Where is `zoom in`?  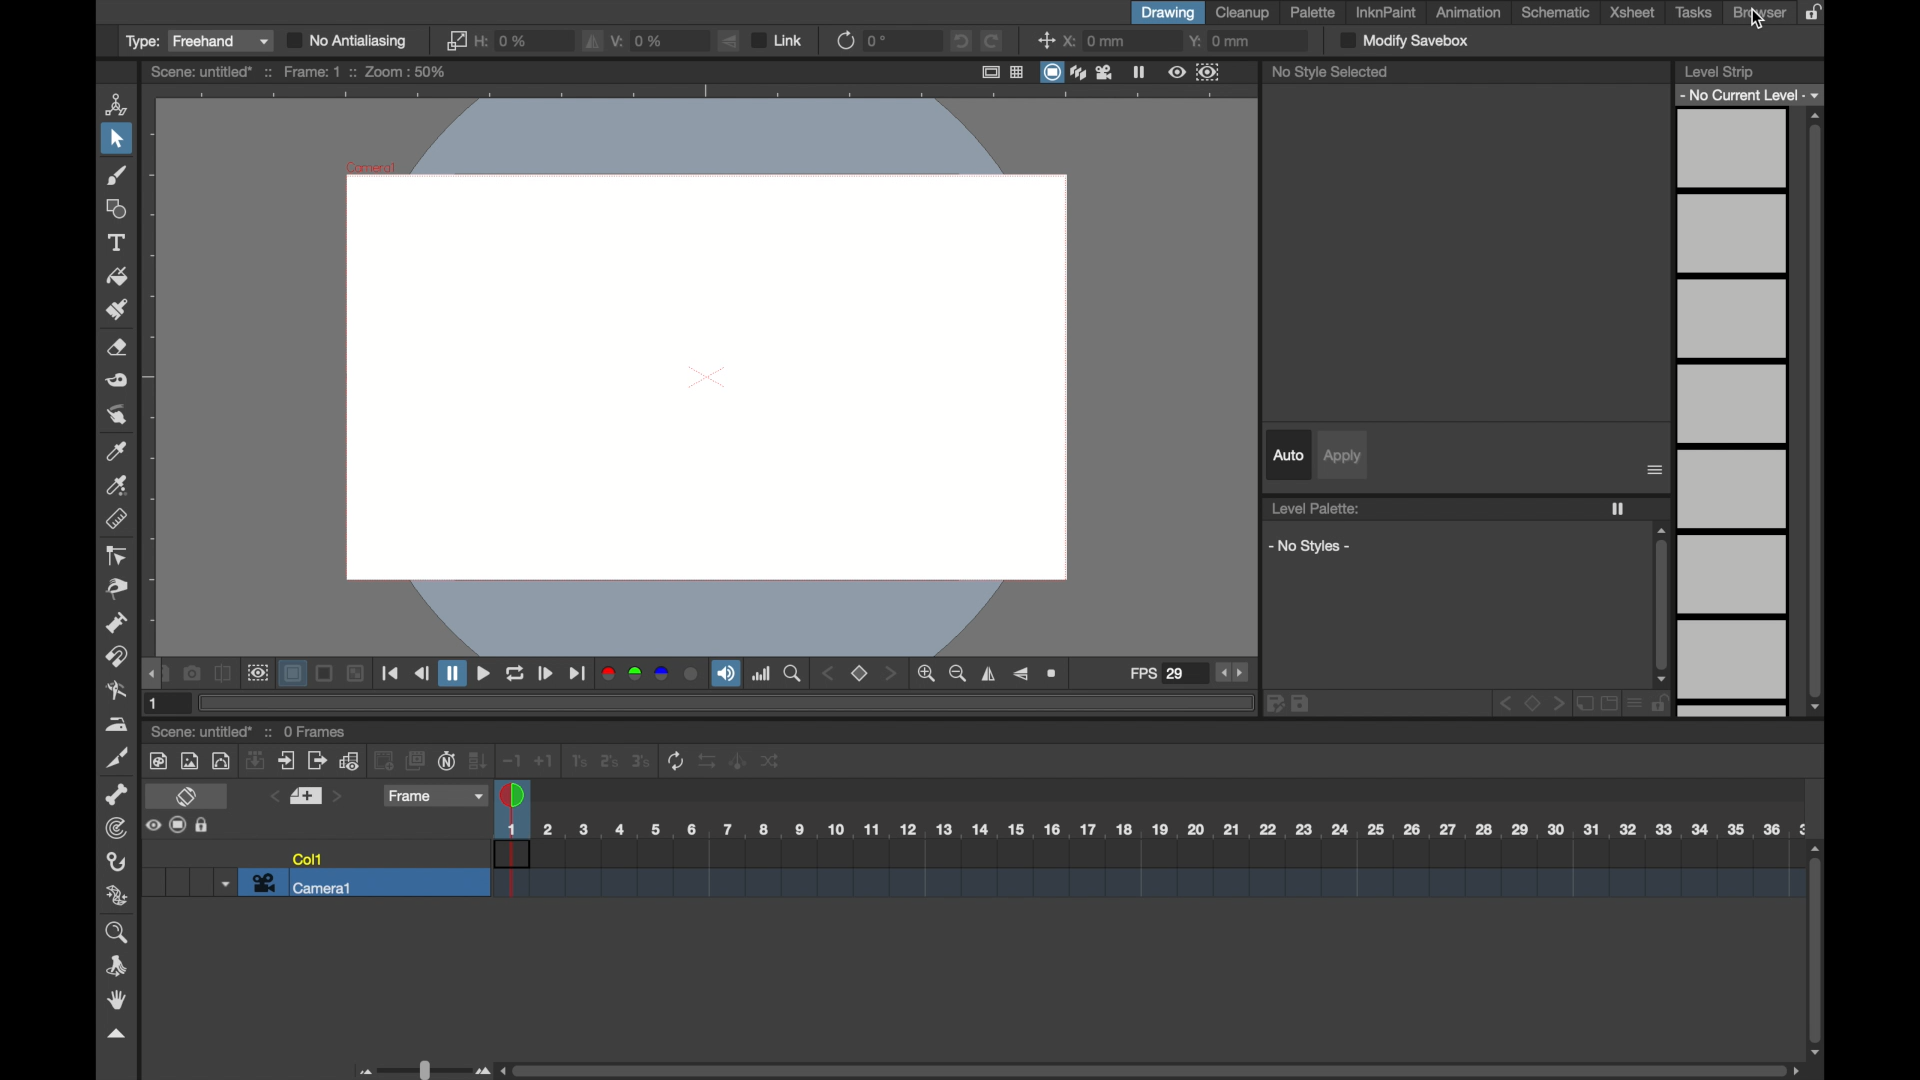
zoom in is located at coordinates (926, 674).